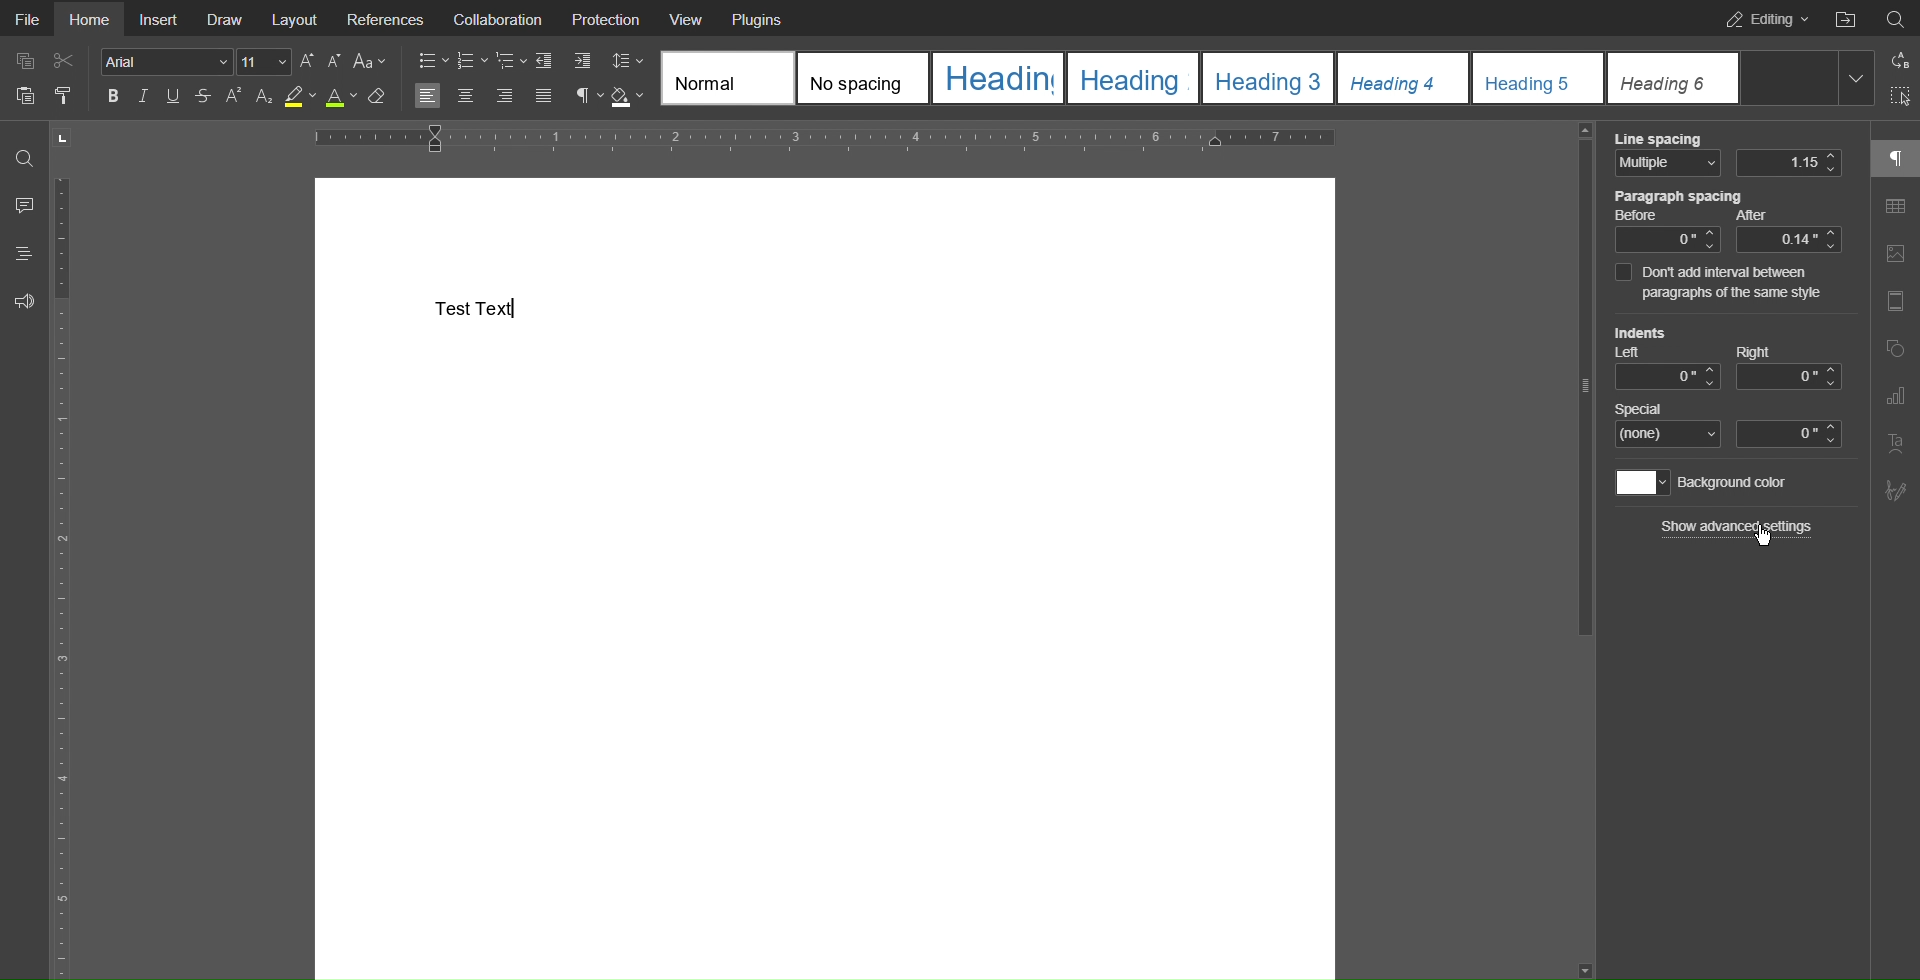  I want to click on Test Text, so click(475, 308).